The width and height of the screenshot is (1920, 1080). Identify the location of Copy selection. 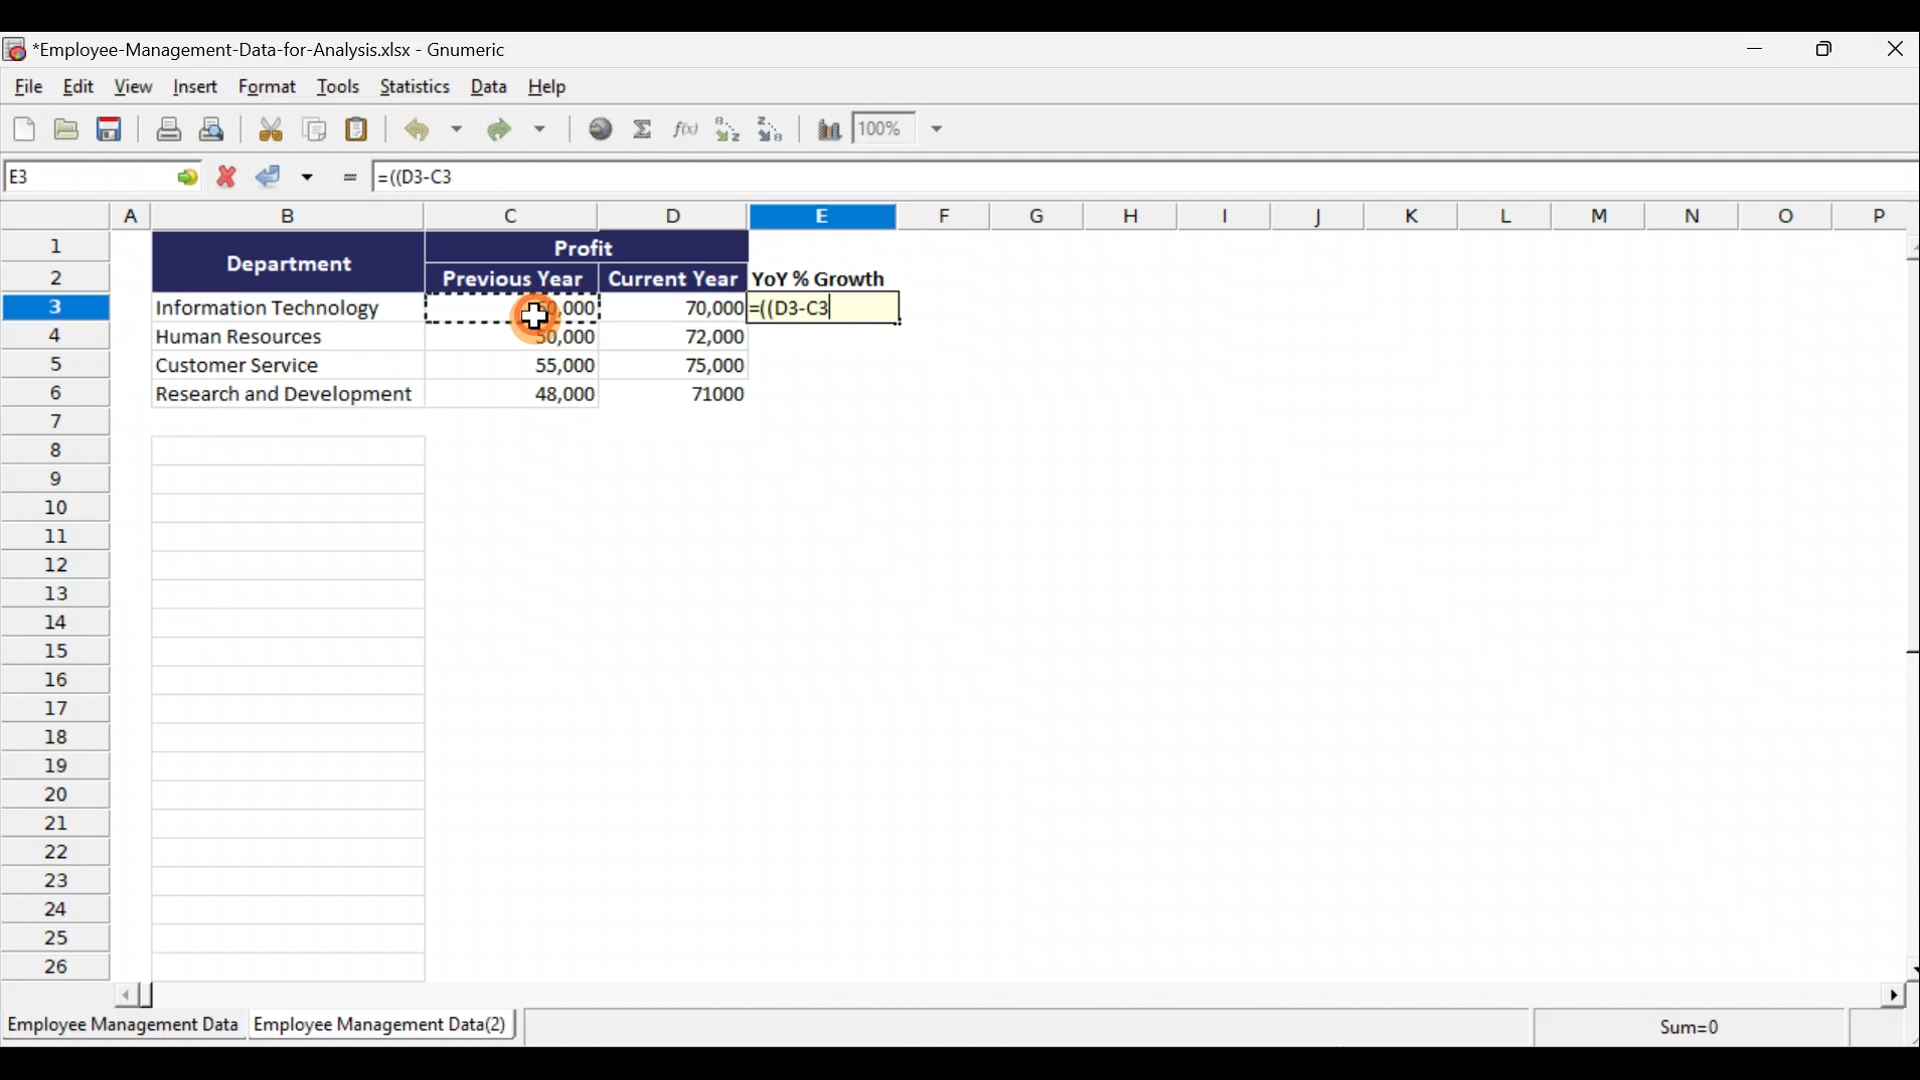
(315, 131).